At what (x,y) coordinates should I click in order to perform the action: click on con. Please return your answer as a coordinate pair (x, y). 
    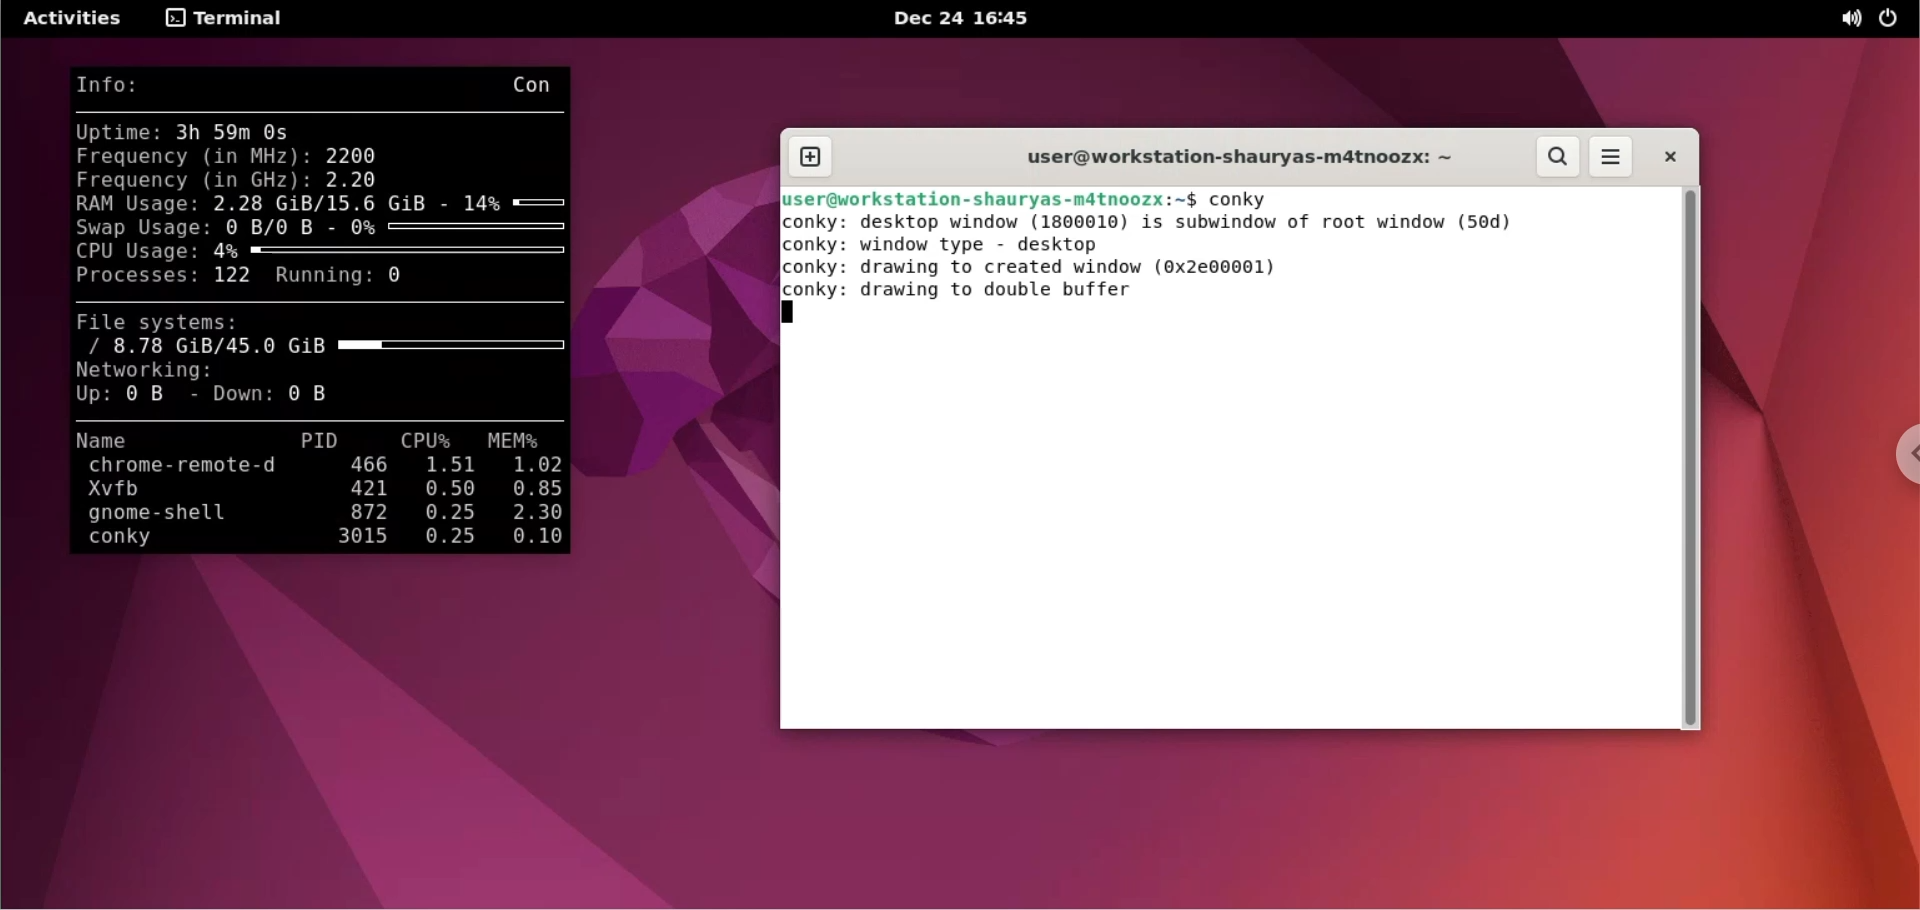
    Looking at the image, I should click on (537, 82).